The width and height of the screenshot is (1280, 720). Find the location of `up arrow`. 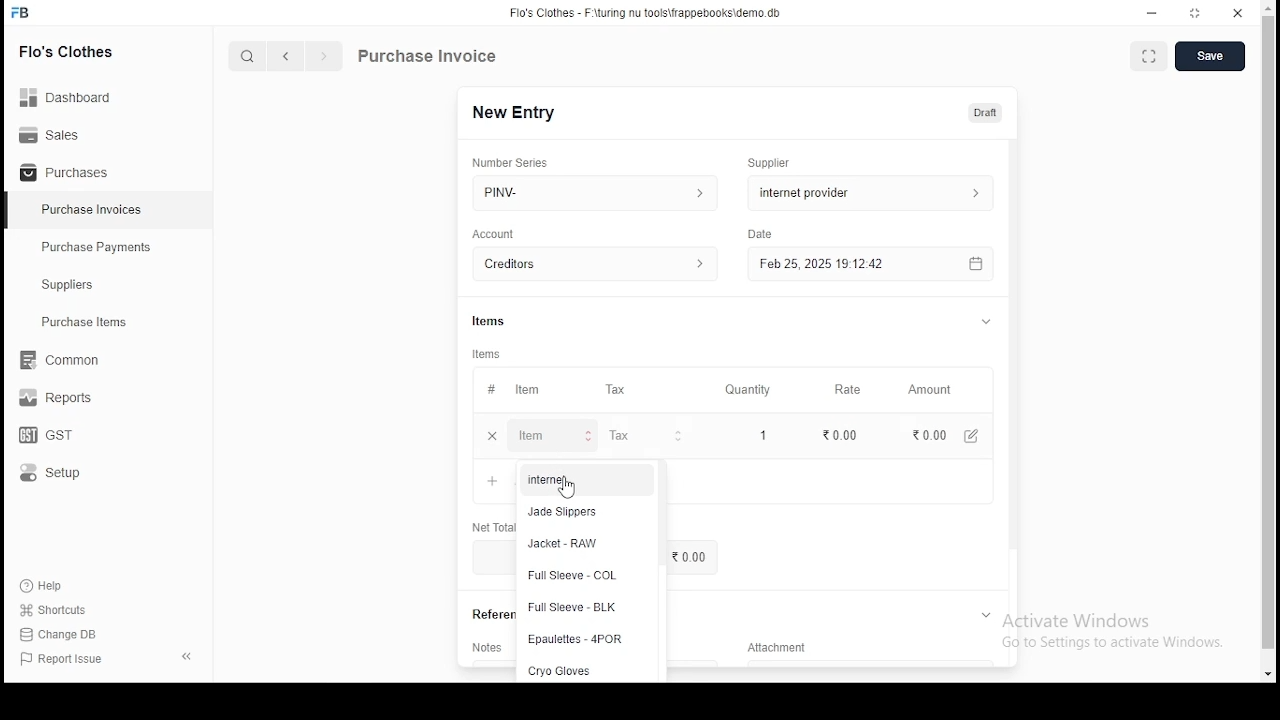

up arrow is located at coordinates (1270, 7).